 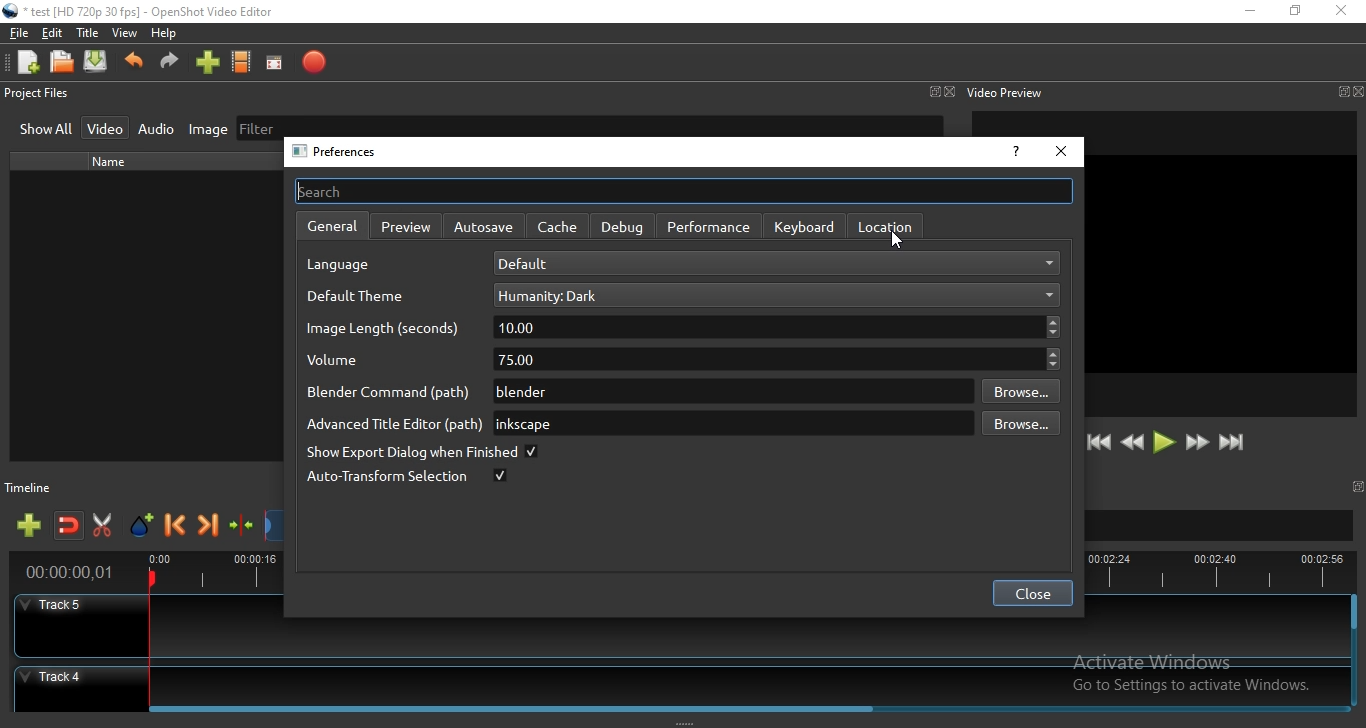 I want to click on Undo, so click(x=134, y=66).